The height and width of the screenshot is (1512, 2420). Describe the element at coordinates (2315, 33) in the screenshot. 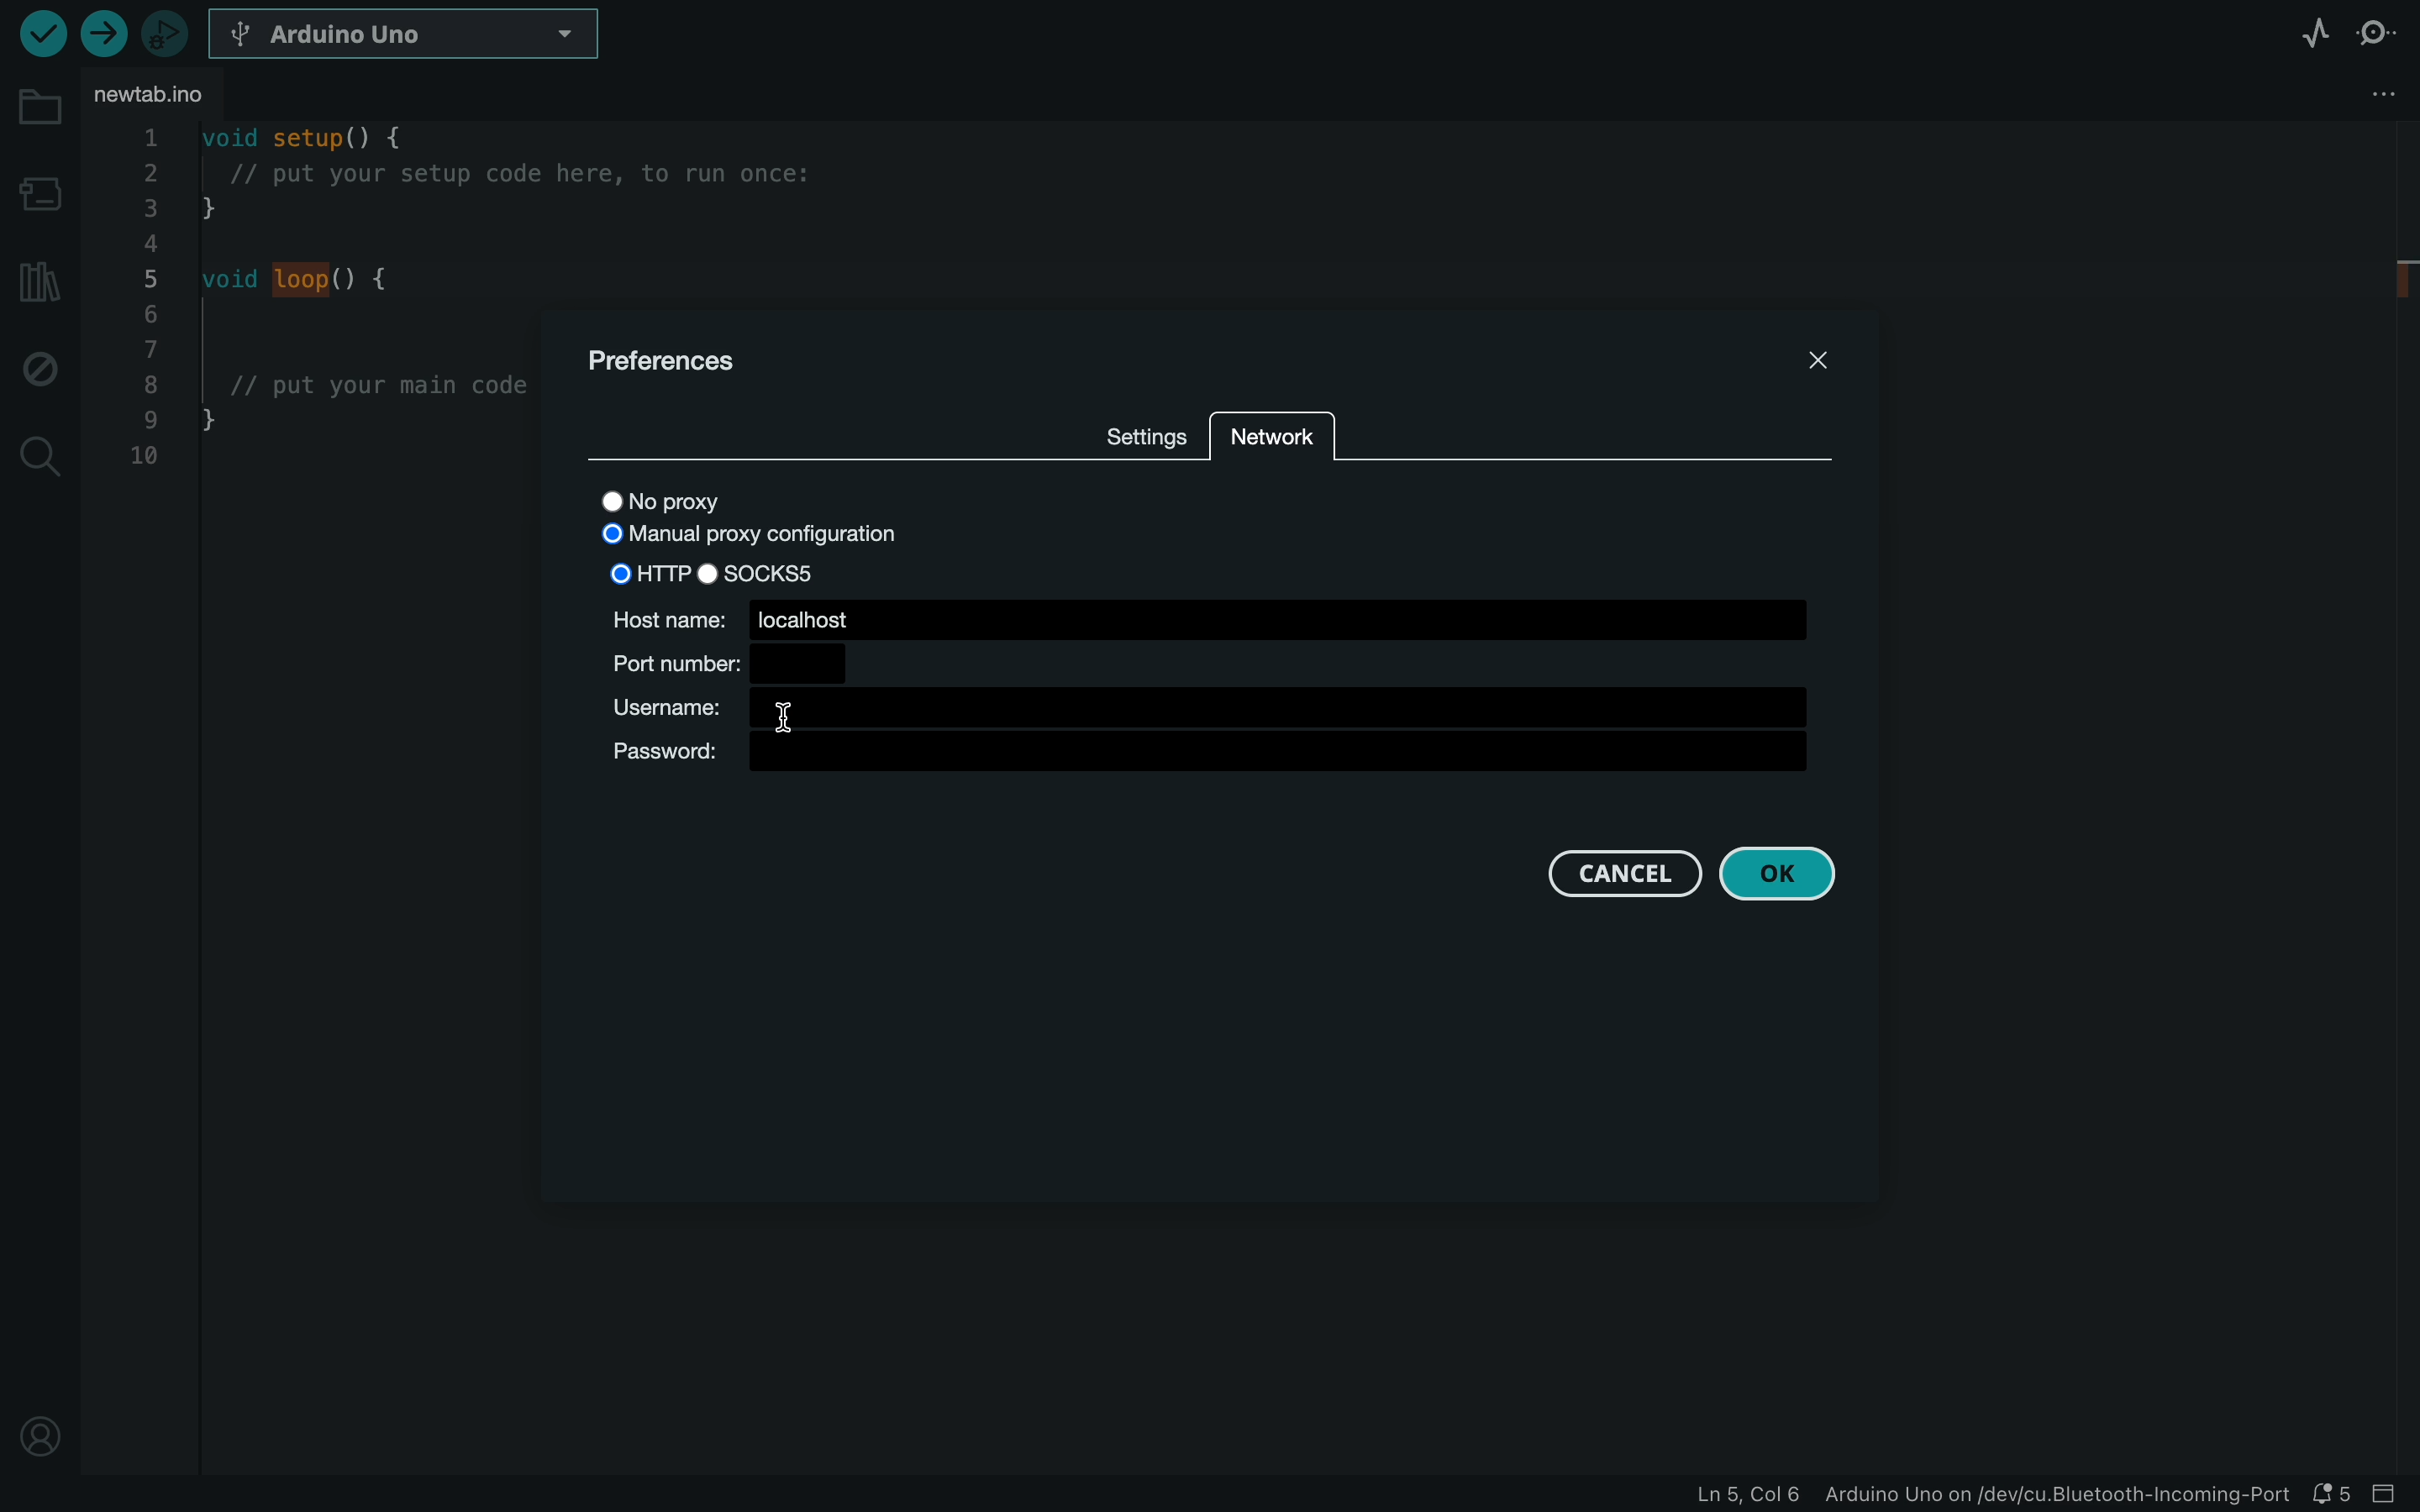

I see `serial plotter` at that location.